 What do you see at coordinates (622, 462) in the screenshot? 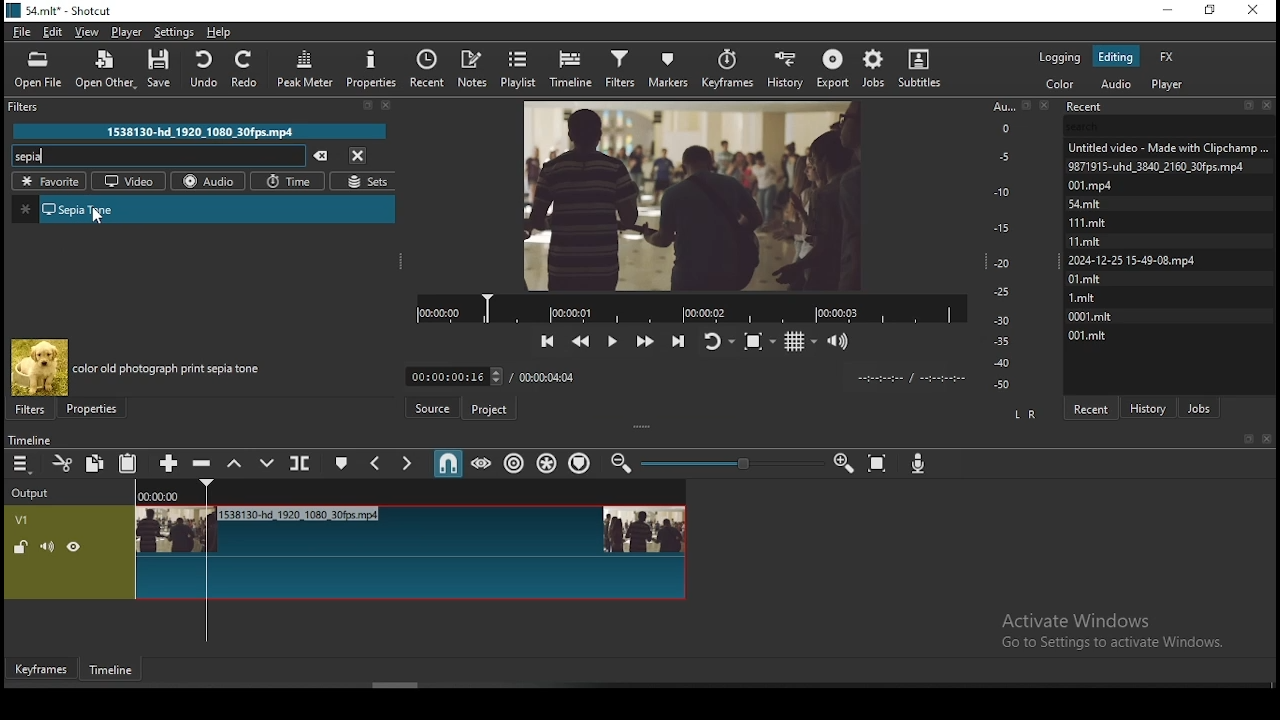
I see `zoom timeline in` at bounding box center [622, 462].